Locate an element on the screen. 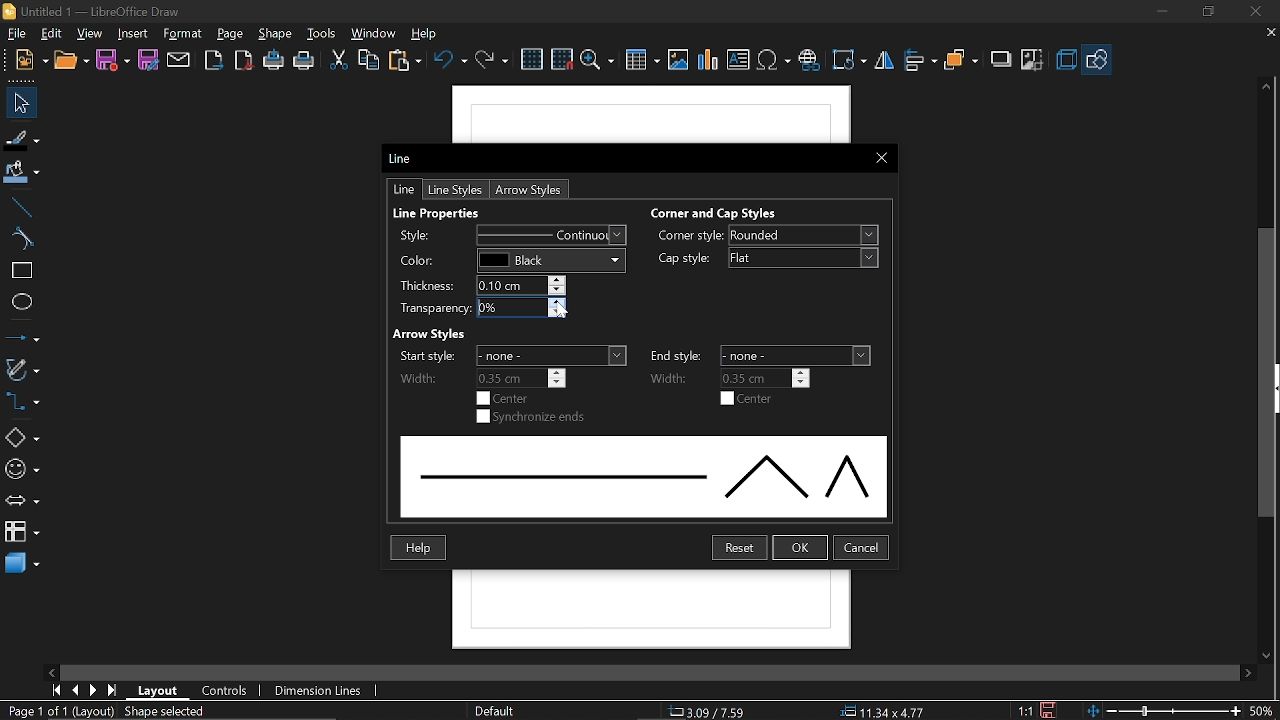 This screenshot has width=1280, height=720. Start styles is located at coordinates (510, 355).